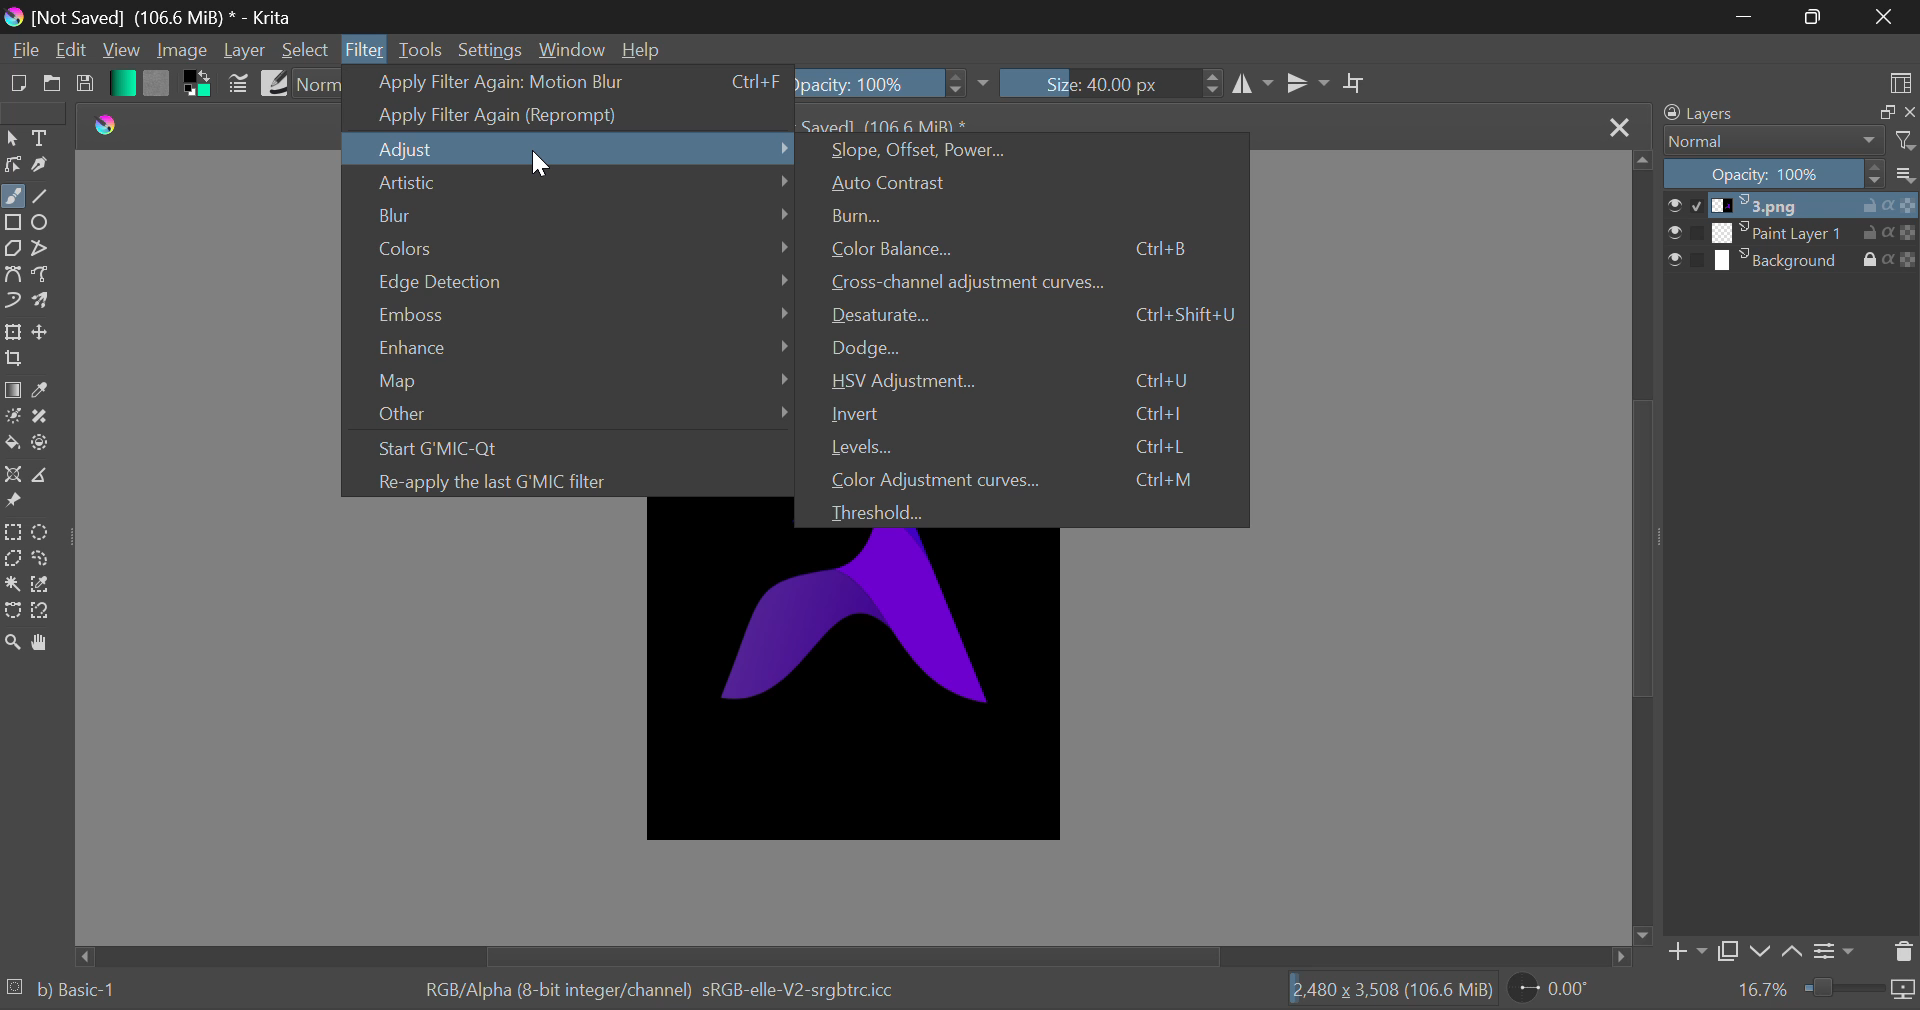 The image size is (1920, 1010). What do you see at coordinates (13, 642) in the screenshot?
I see `Zoom` at bounding box center [13, 642].